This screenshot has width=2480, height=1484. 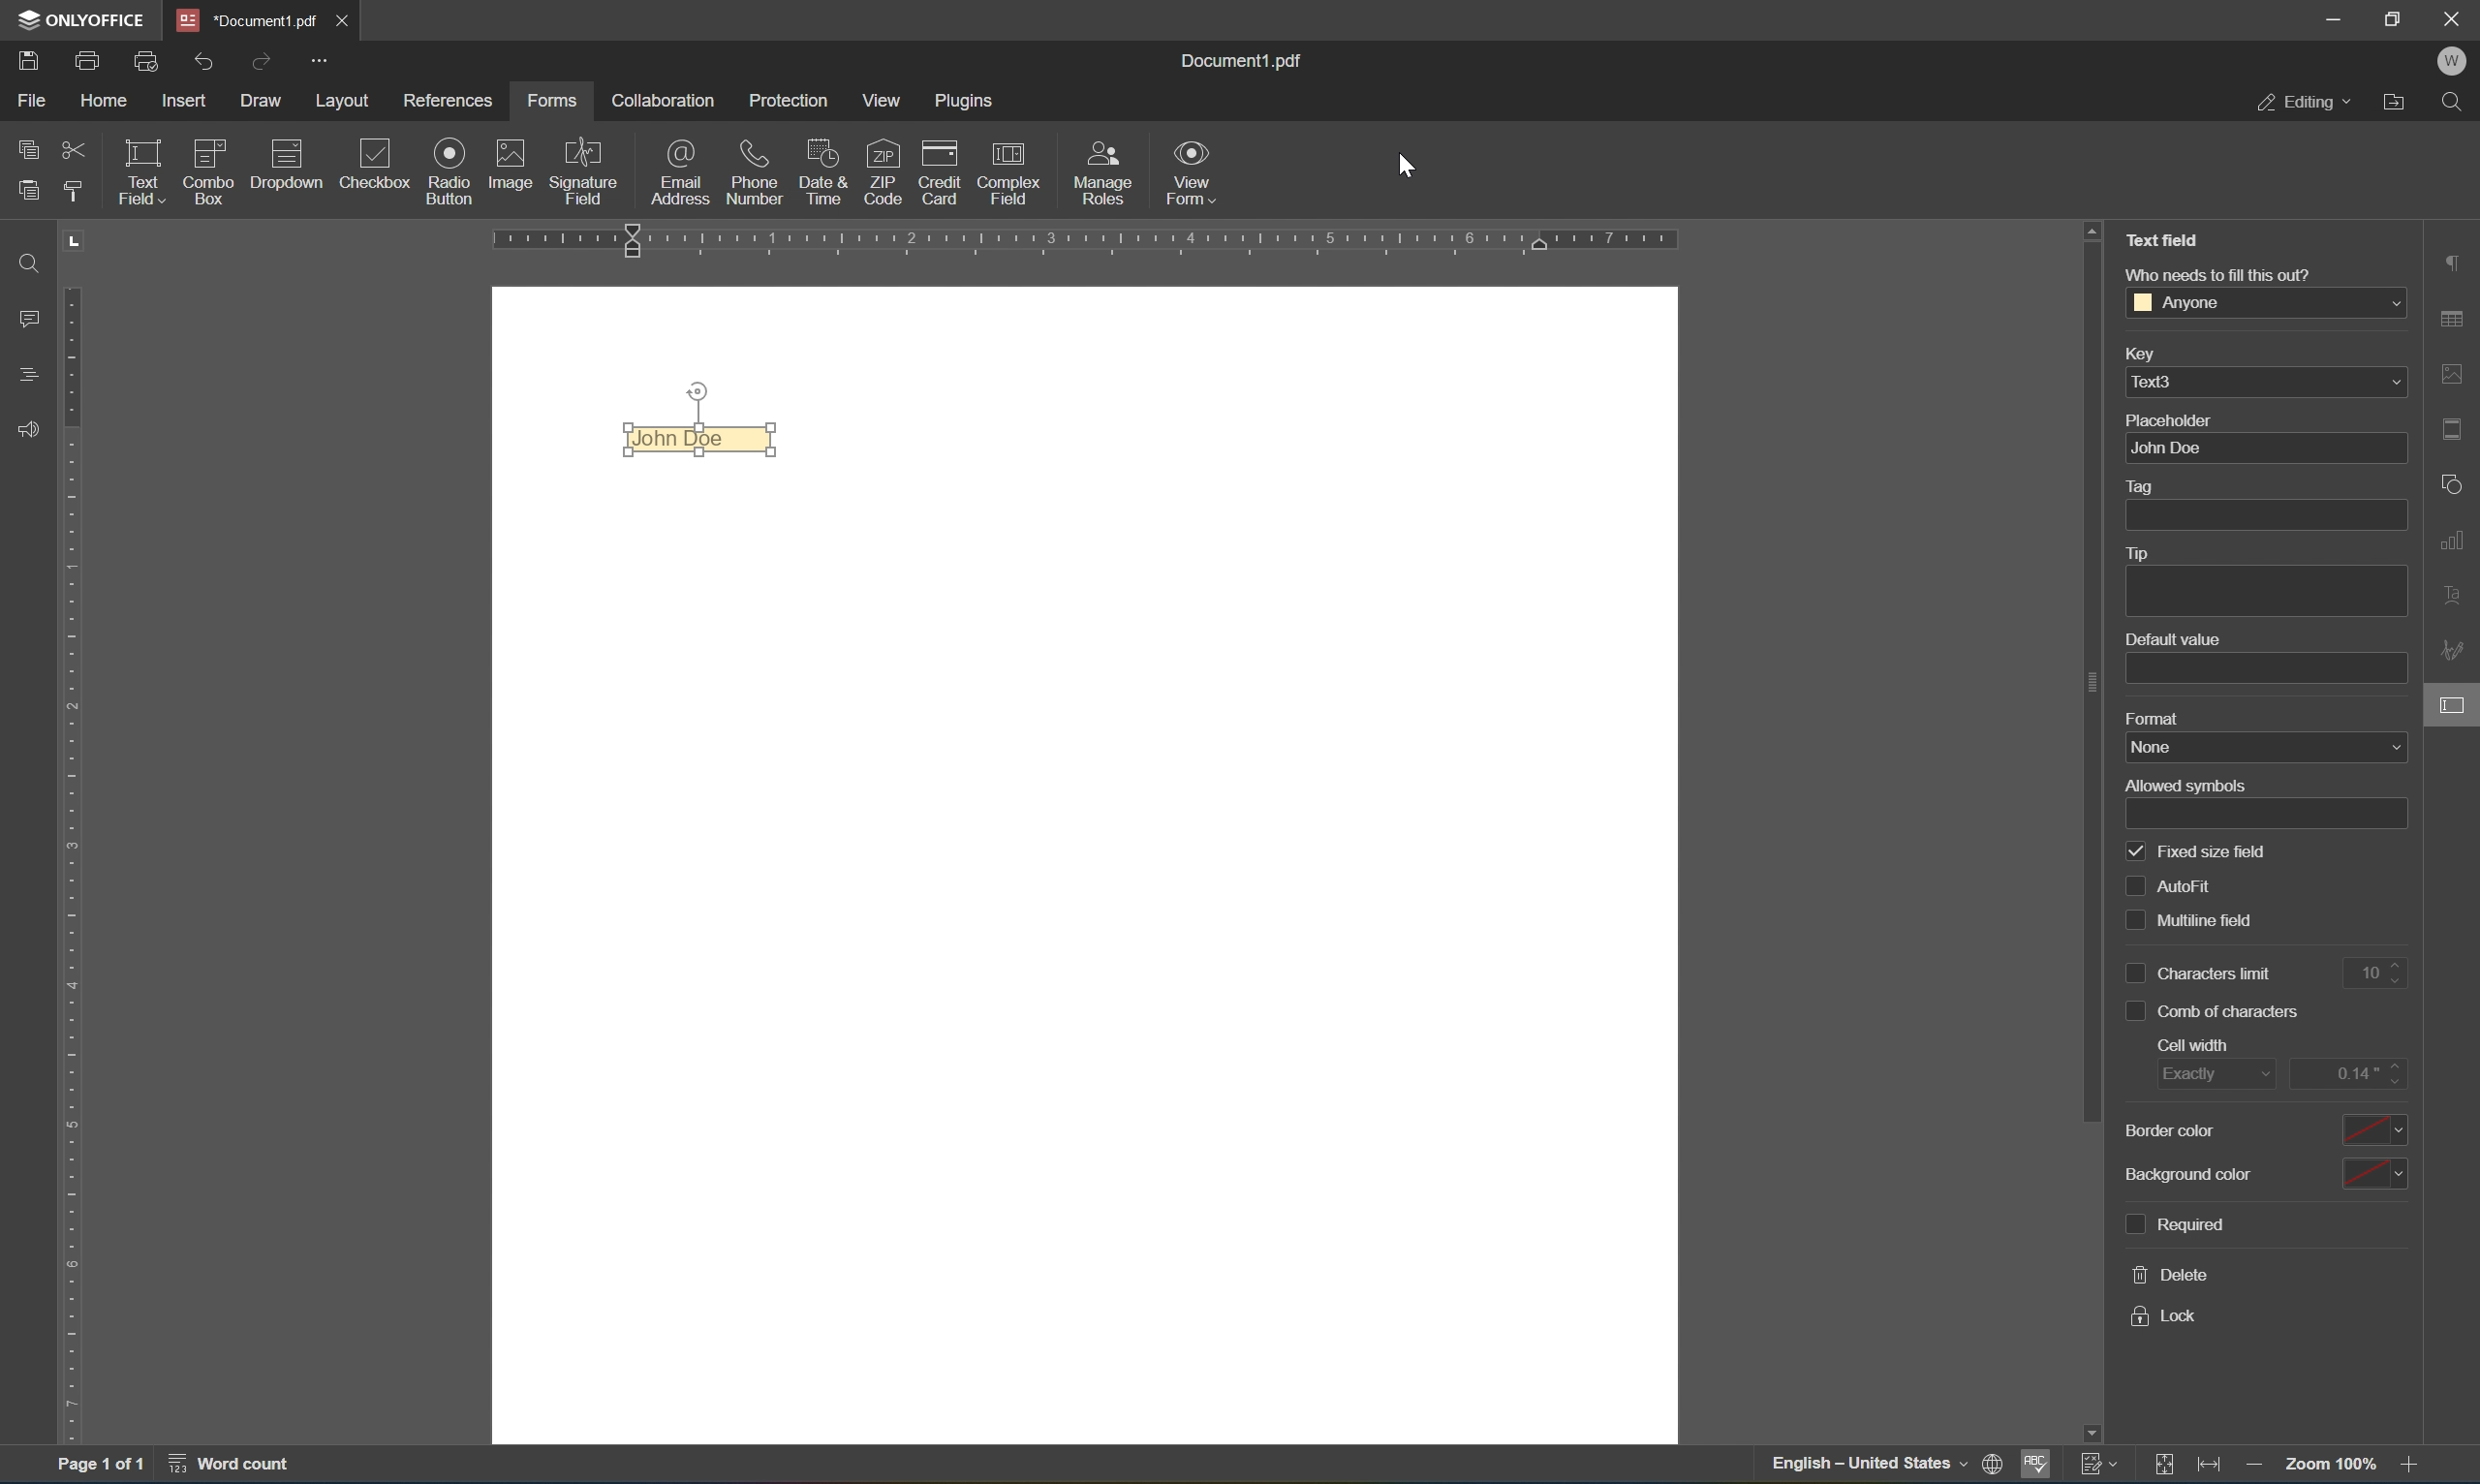 I want to click on checkbox, so click(x=379, y=161).